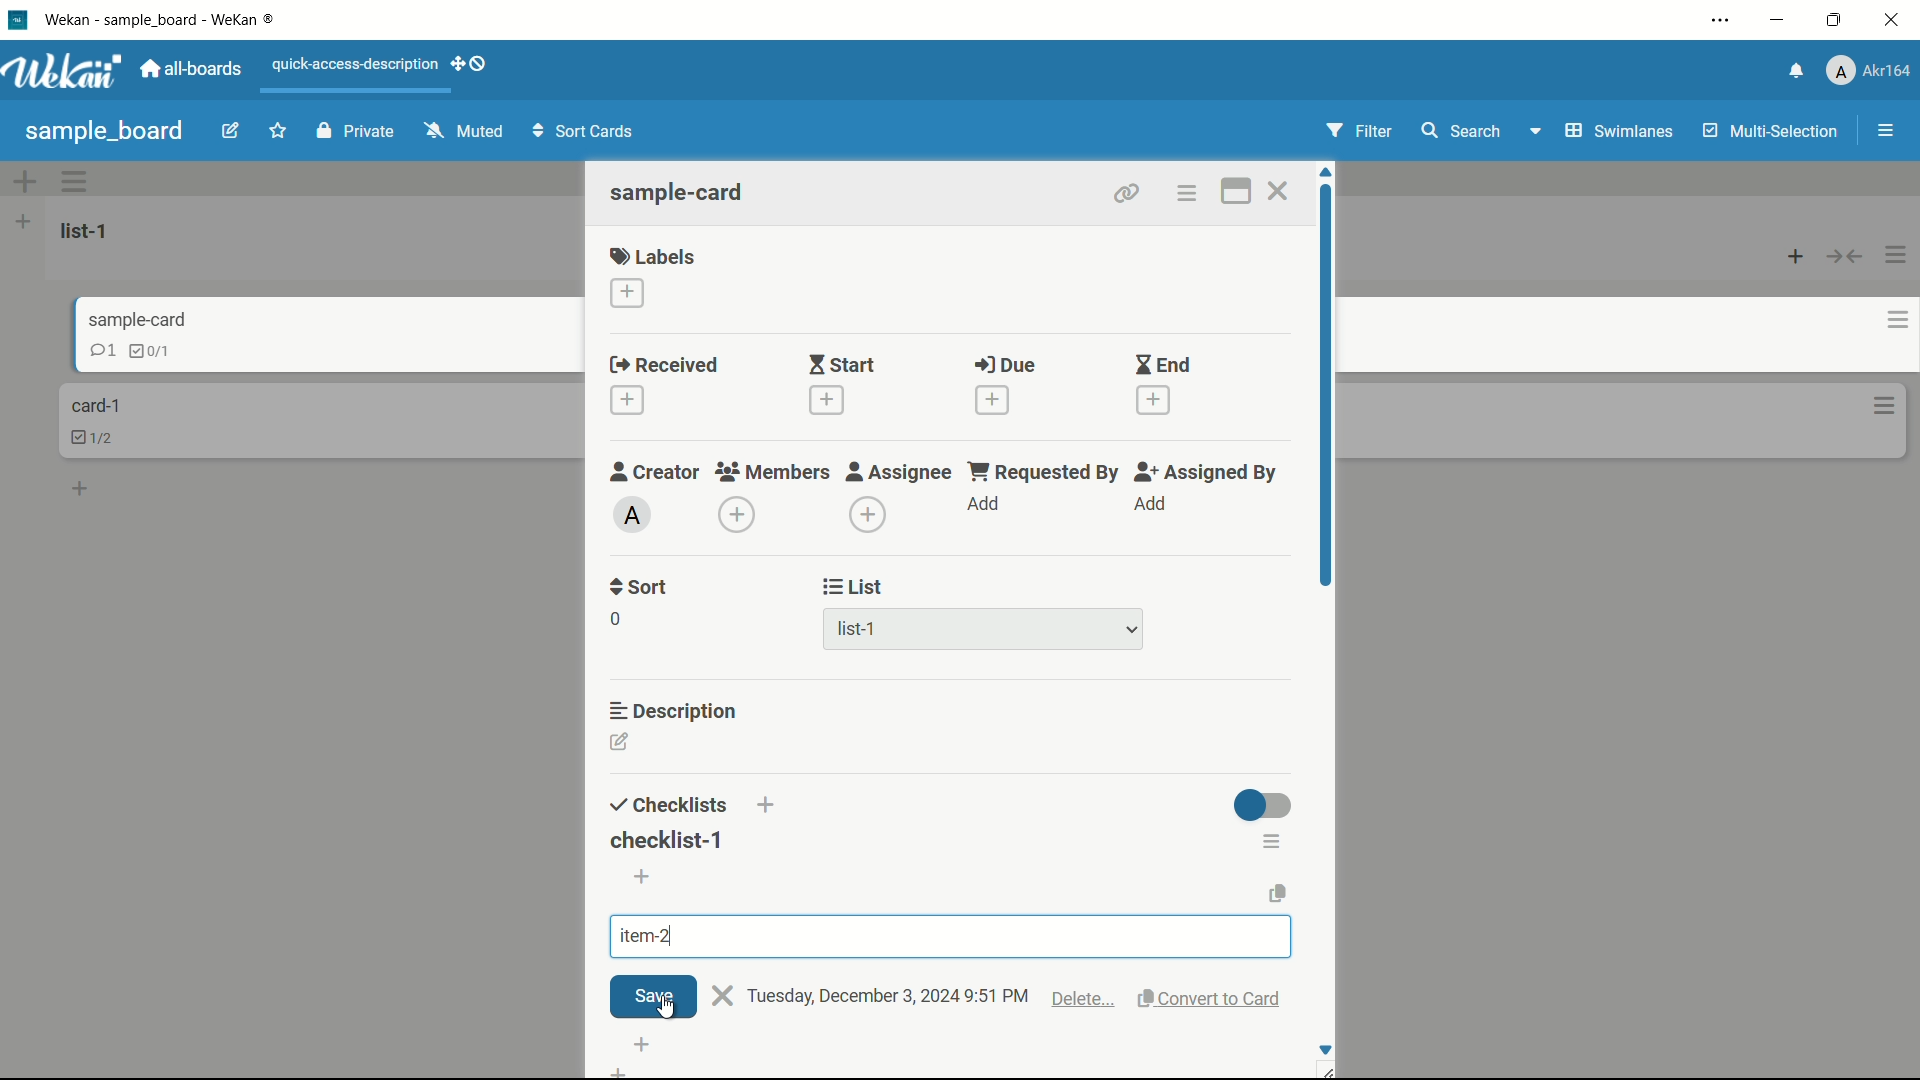  Describe the element at coordinates (158, 18) in the screenshot. I see `app name` at that location.